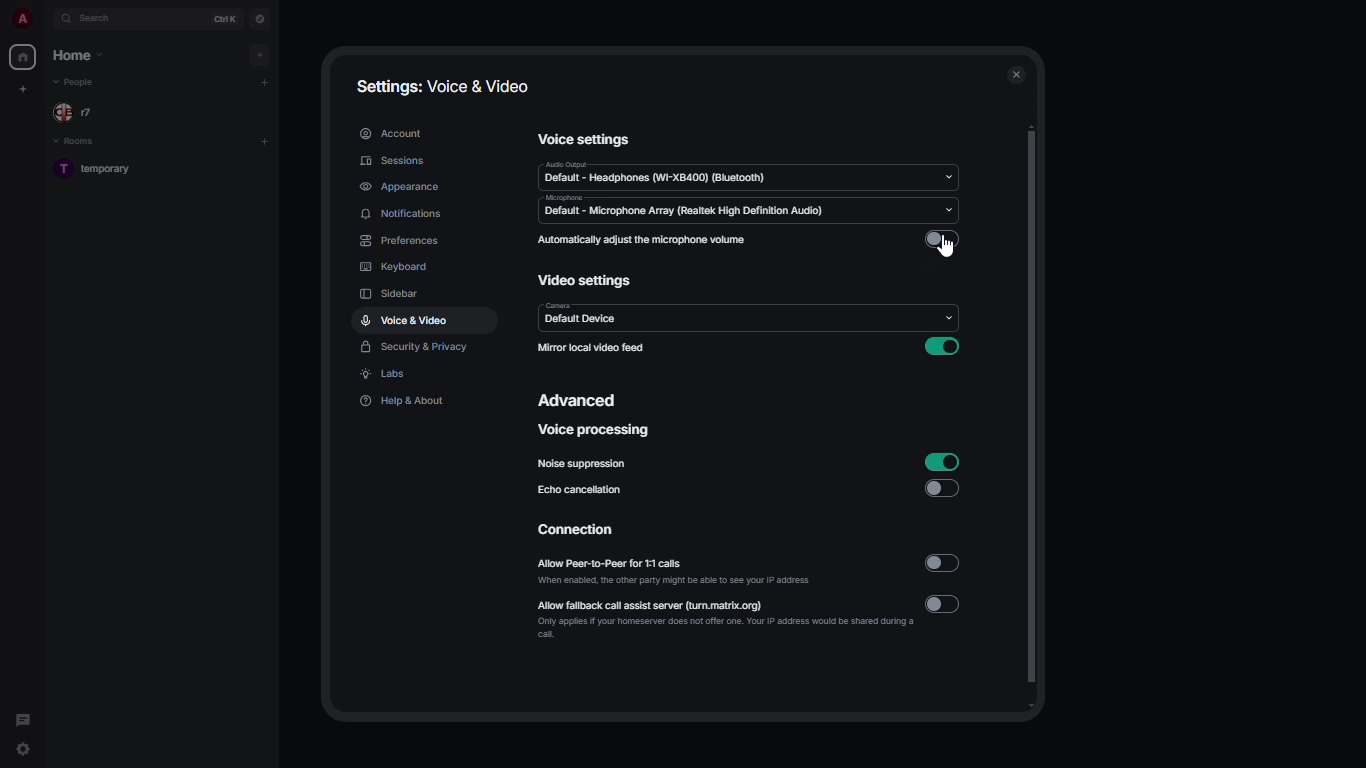  Describe the element at coordinates (400, 242) in the screenshot. I see `preferences` at that location.